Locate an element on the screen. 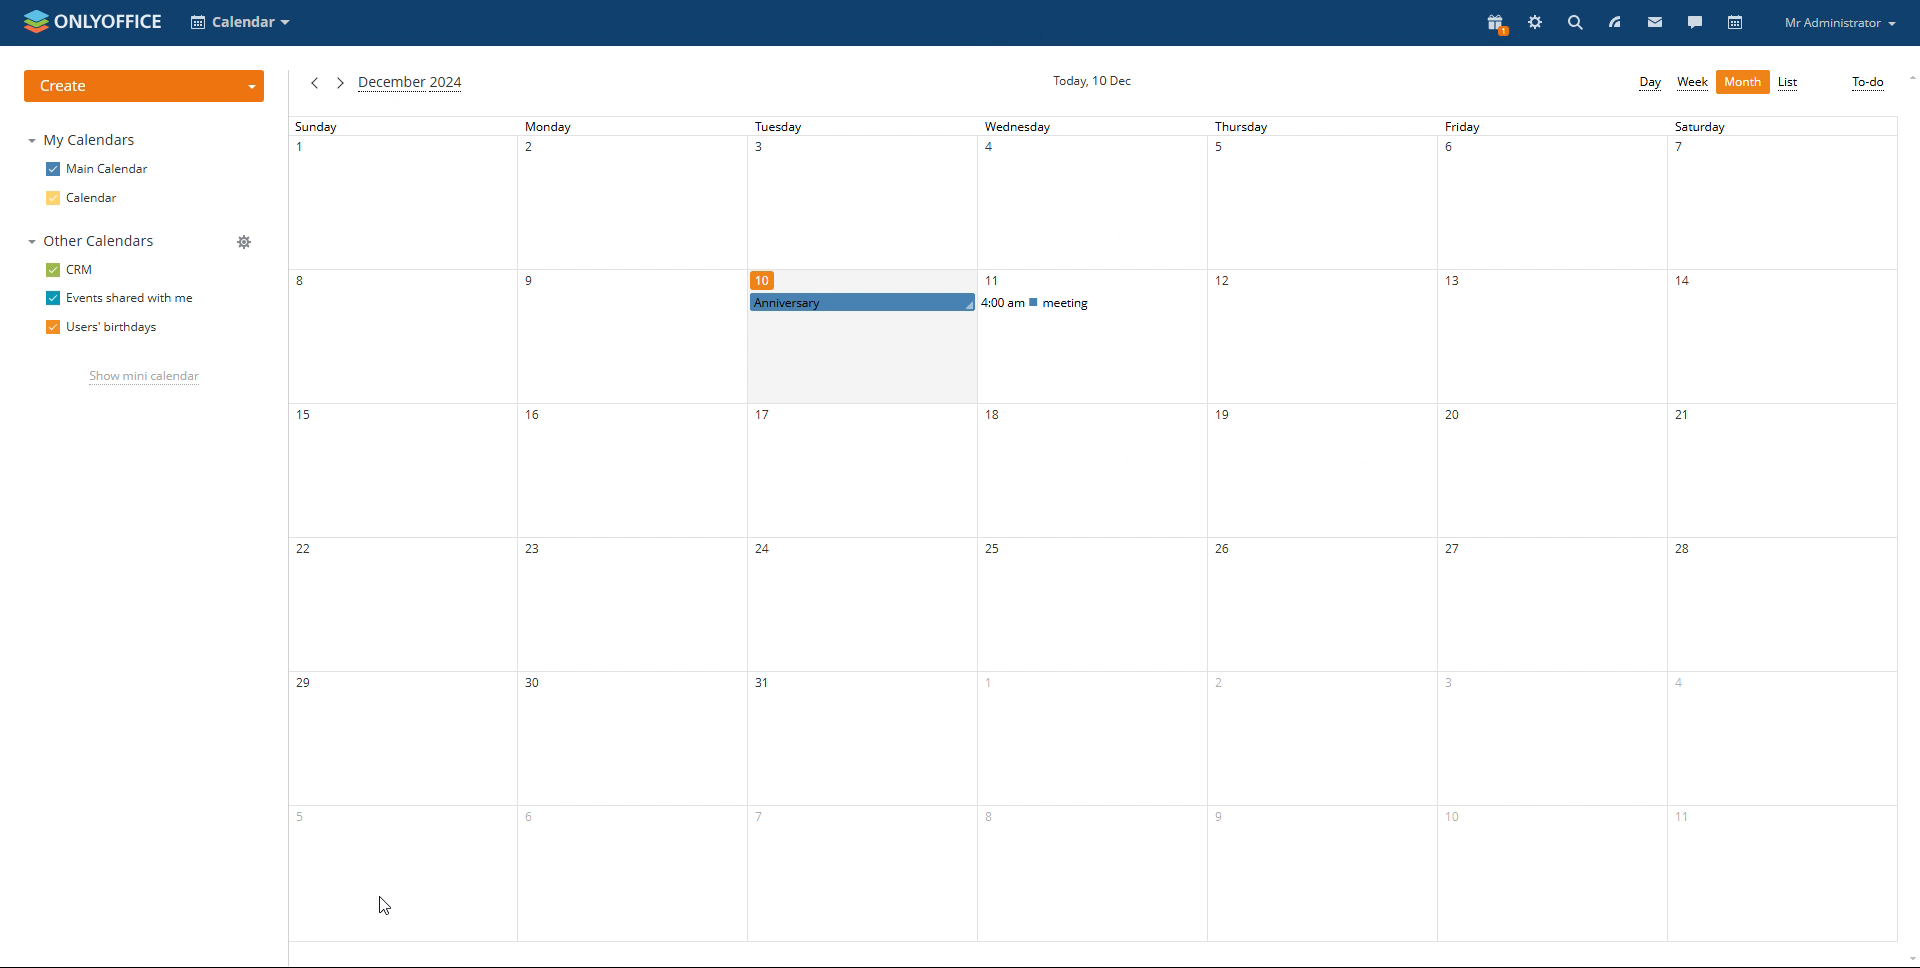 The width and height of the screenshot is (1920, 968). crm is located at coordinates (72, 269).